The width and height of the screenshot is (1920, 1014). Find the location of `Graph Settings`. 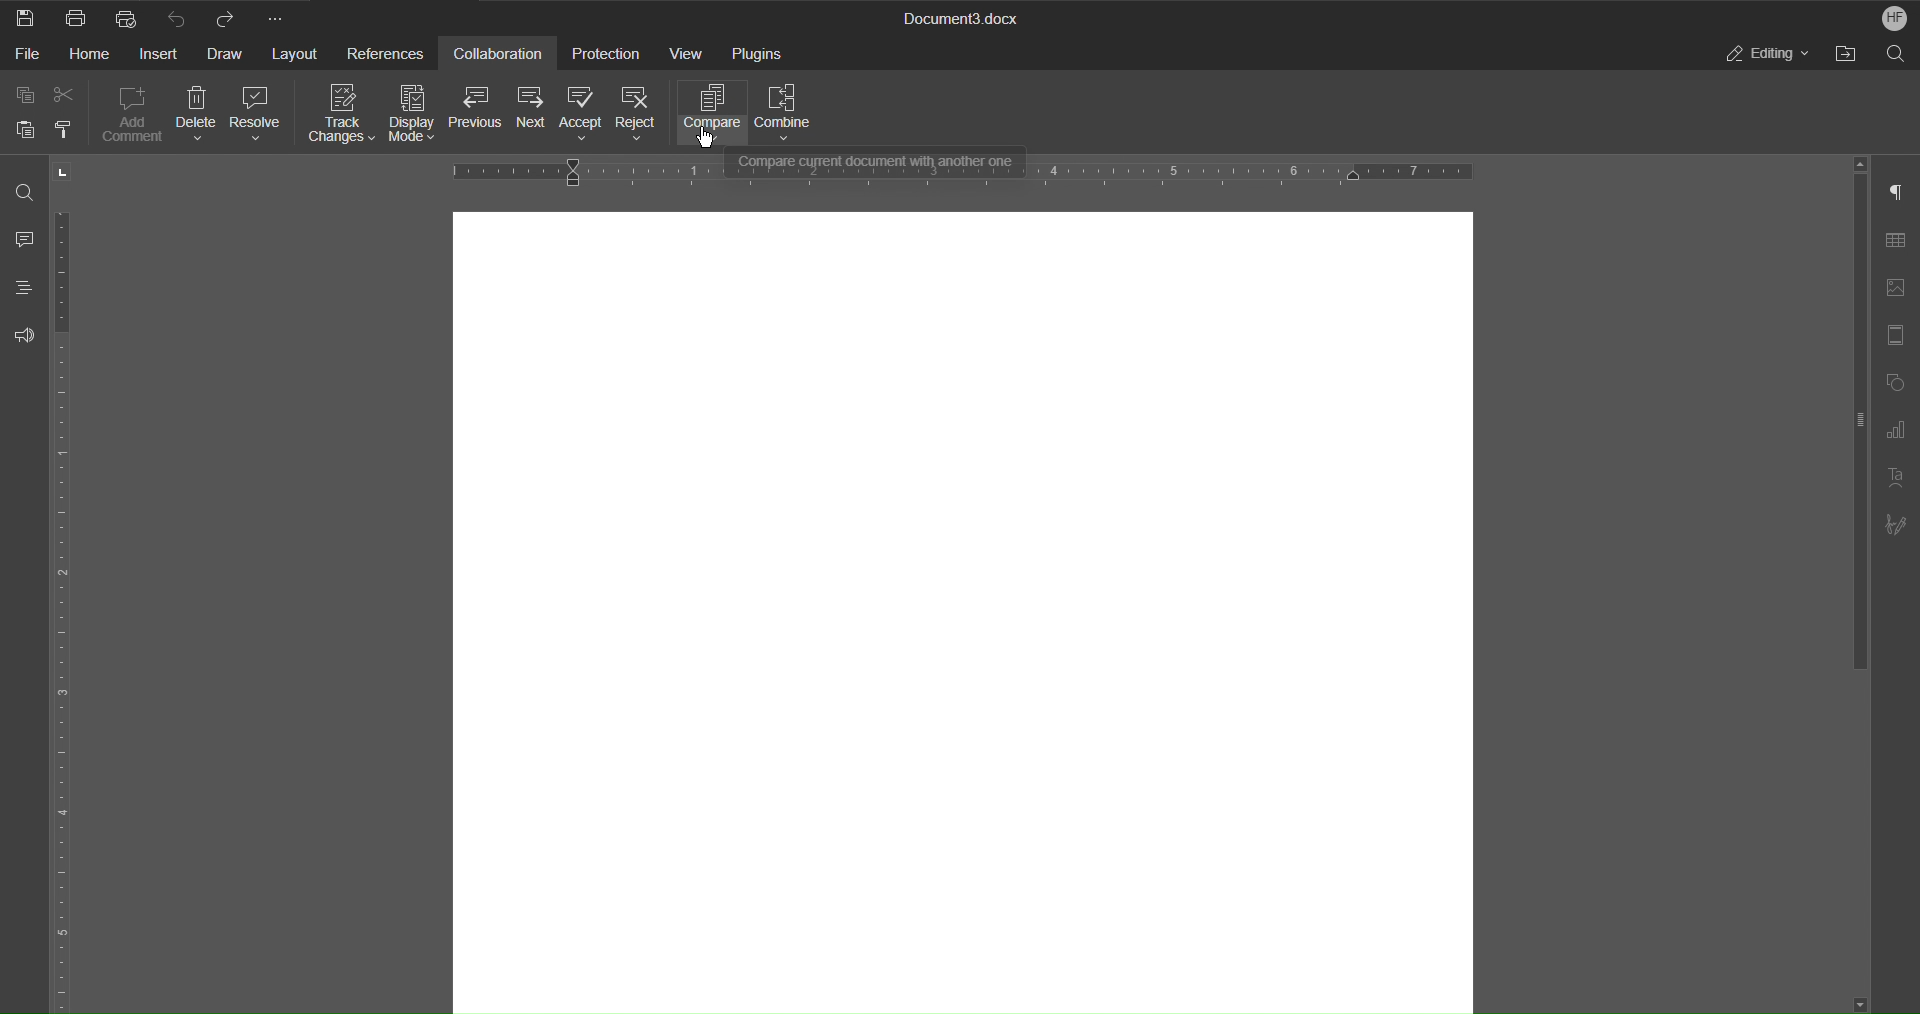

Graph Settings is located at coordinates (1896, 433).